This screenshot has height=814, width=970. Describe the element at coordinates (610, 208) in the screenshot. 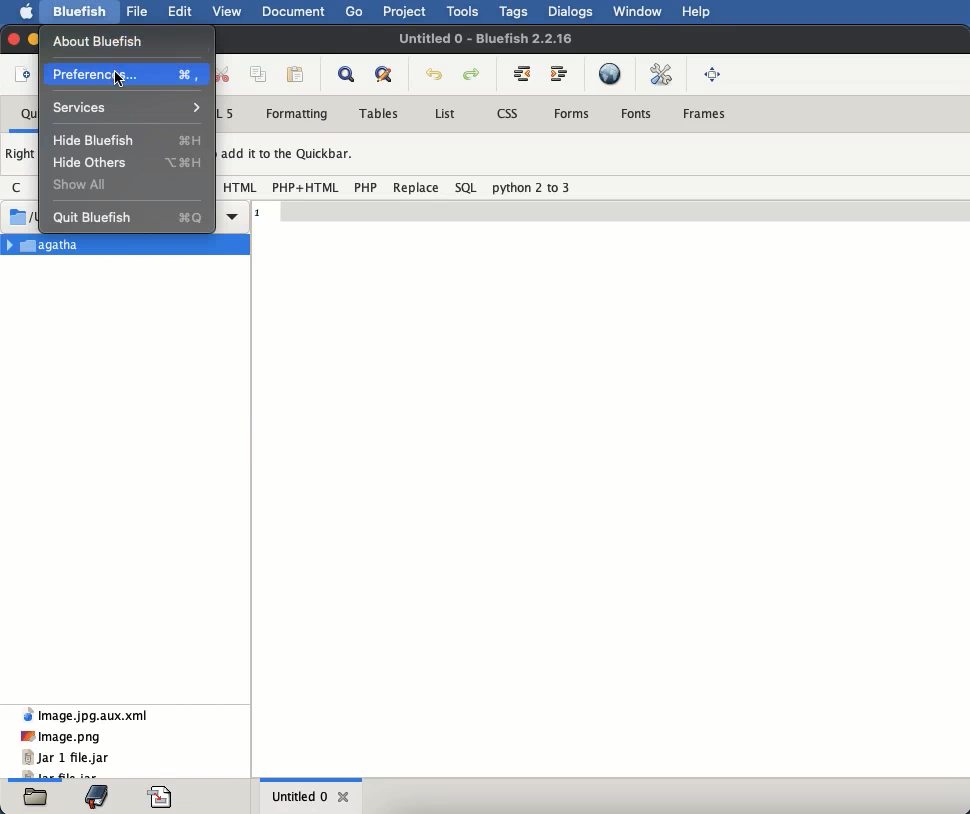

I see `line` at that location.